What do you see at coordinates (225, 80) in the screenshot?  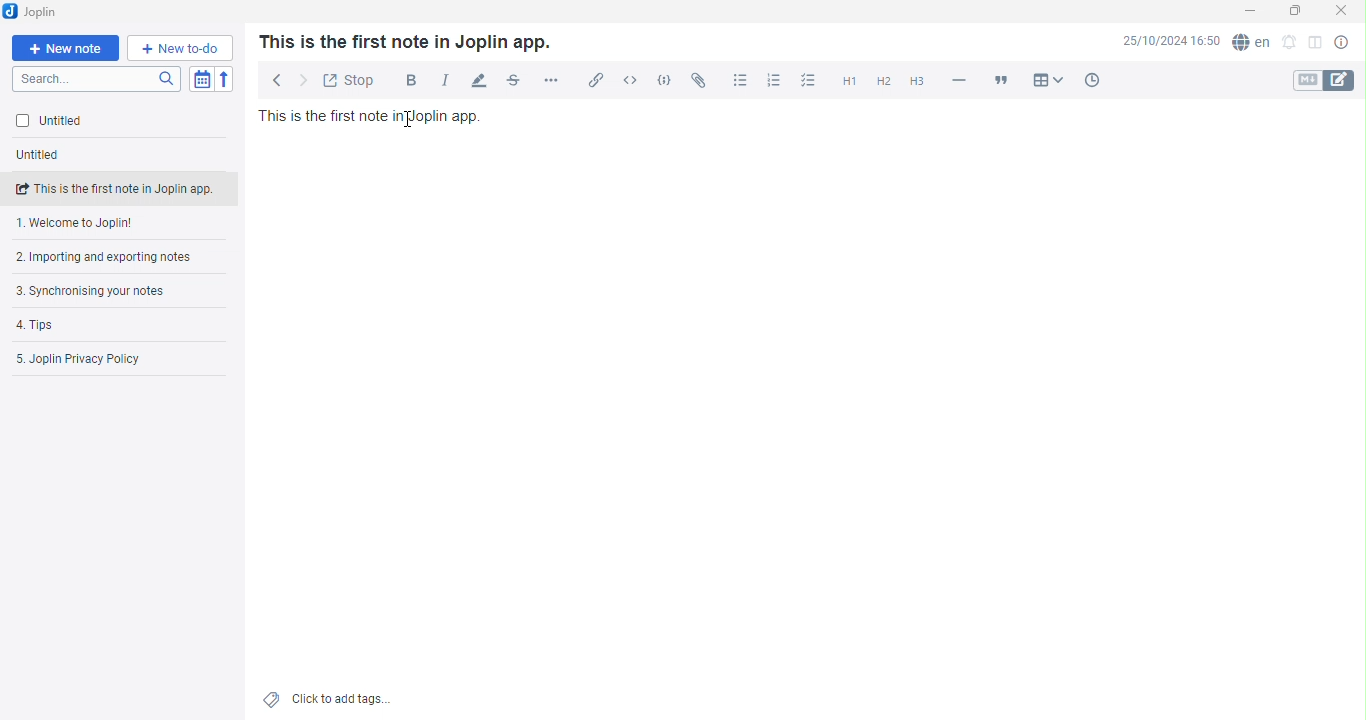 I see `Reverse Sort order` at bounding box center [225, 80].